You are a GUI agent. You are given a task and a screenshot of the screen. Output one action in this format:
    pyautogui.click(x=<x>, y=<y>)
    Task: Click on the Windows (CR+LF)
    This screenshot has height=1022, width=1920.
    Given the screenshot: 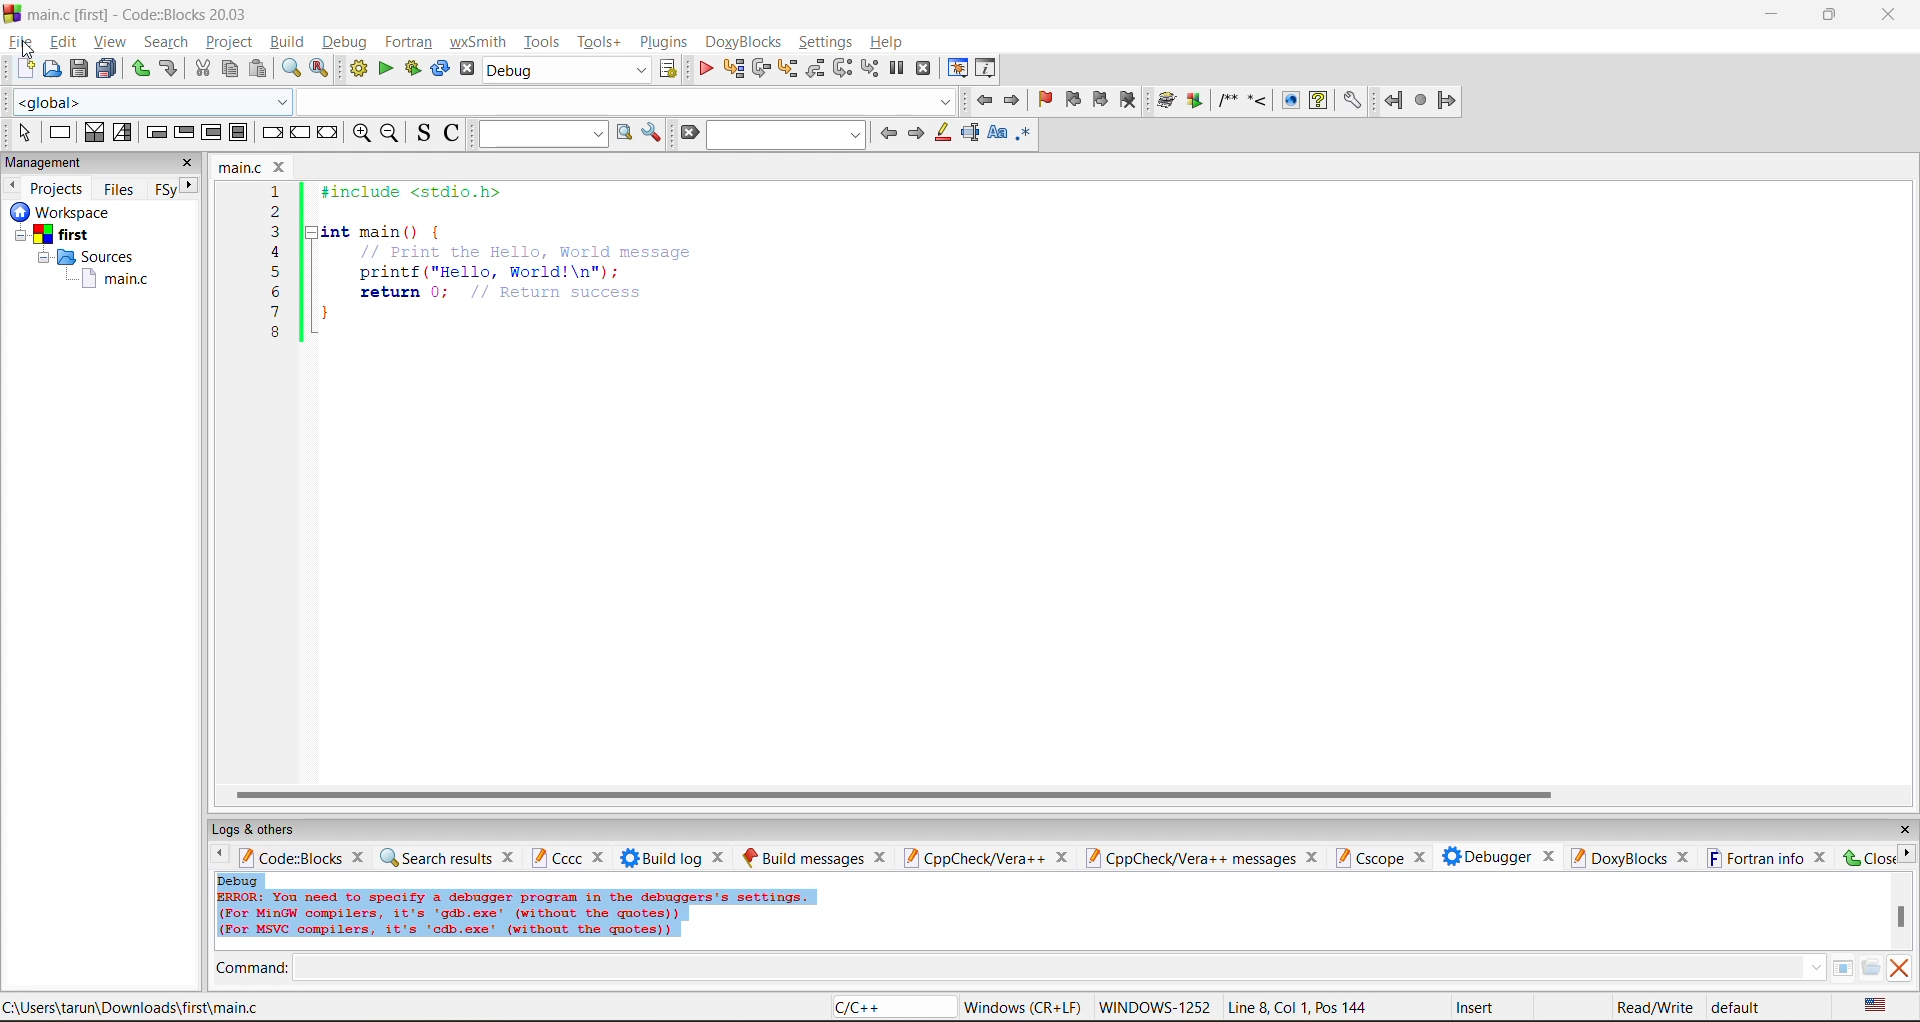 What is the action you would take?
    pyautogui.click(x=1025, y=1007)
    